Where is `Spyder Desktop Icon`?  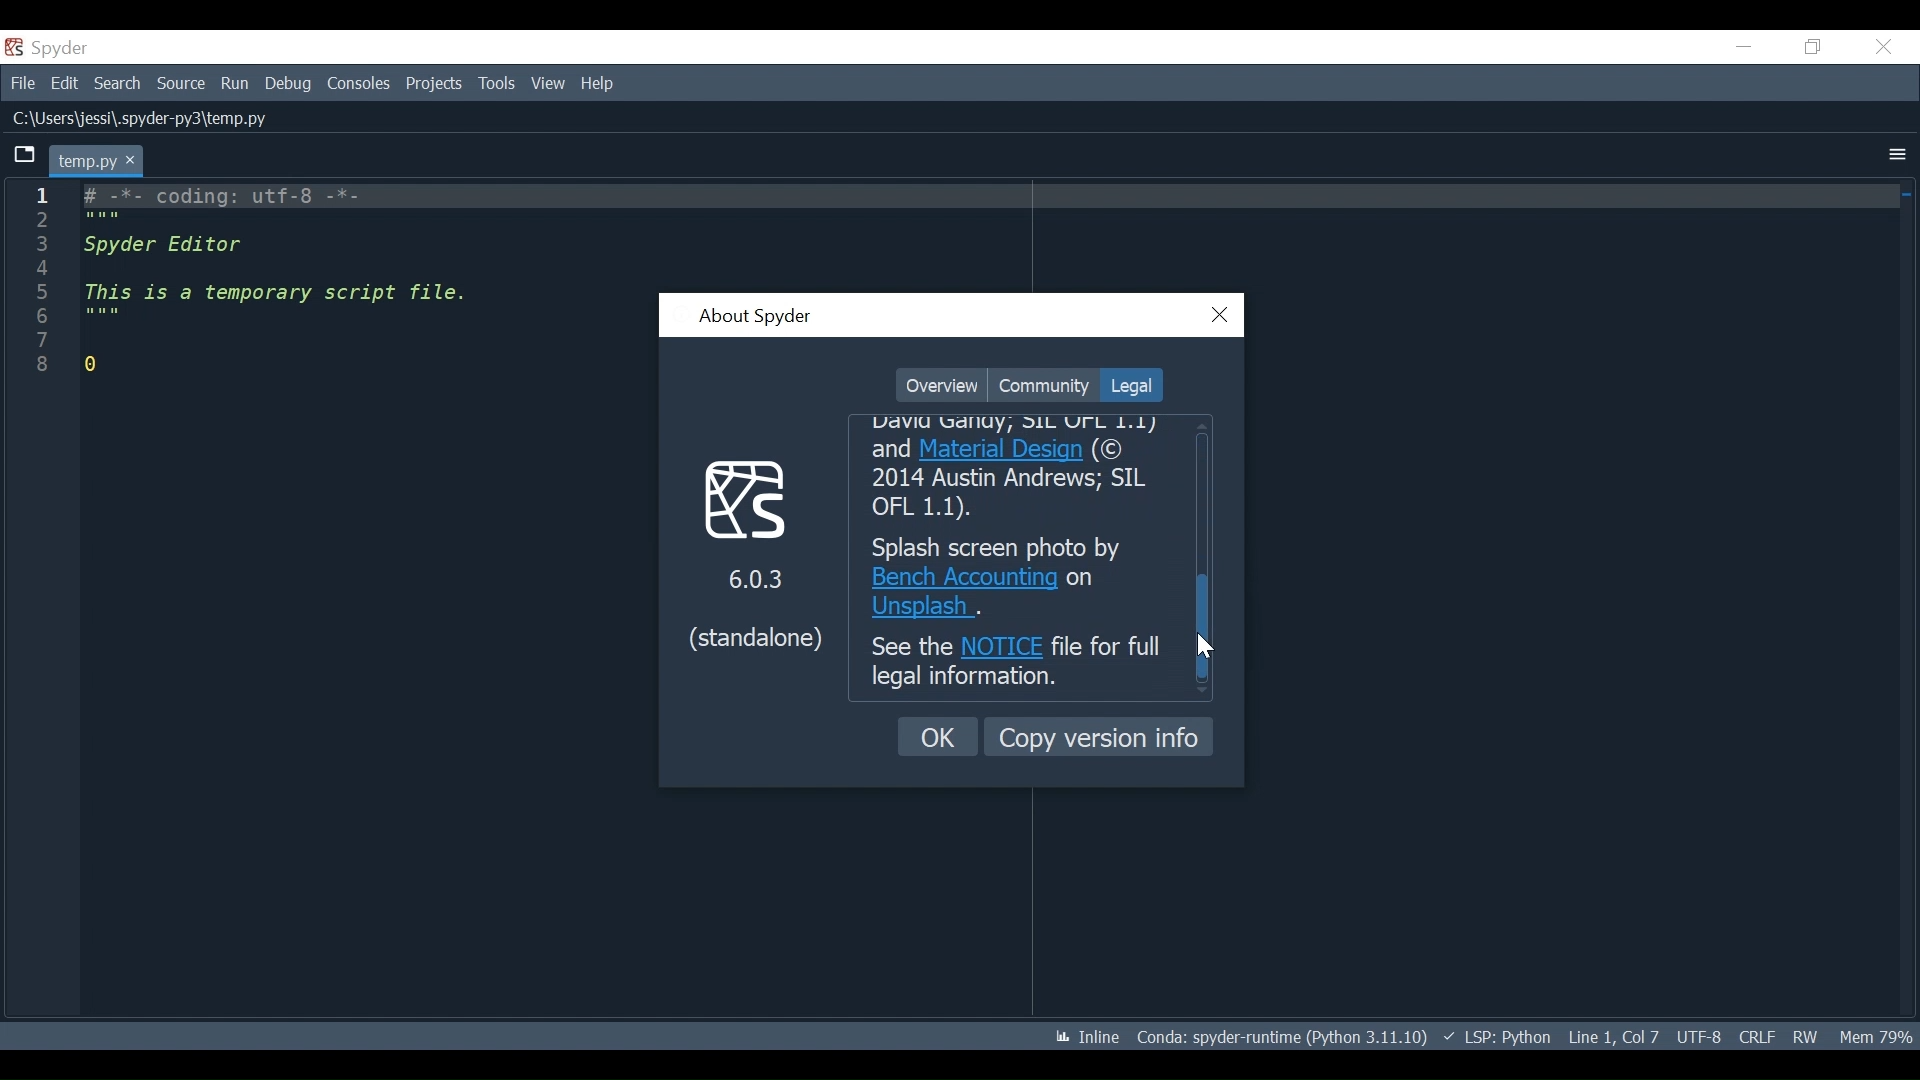 Spyder Desktop Icon is located at coordinates (51, 48).